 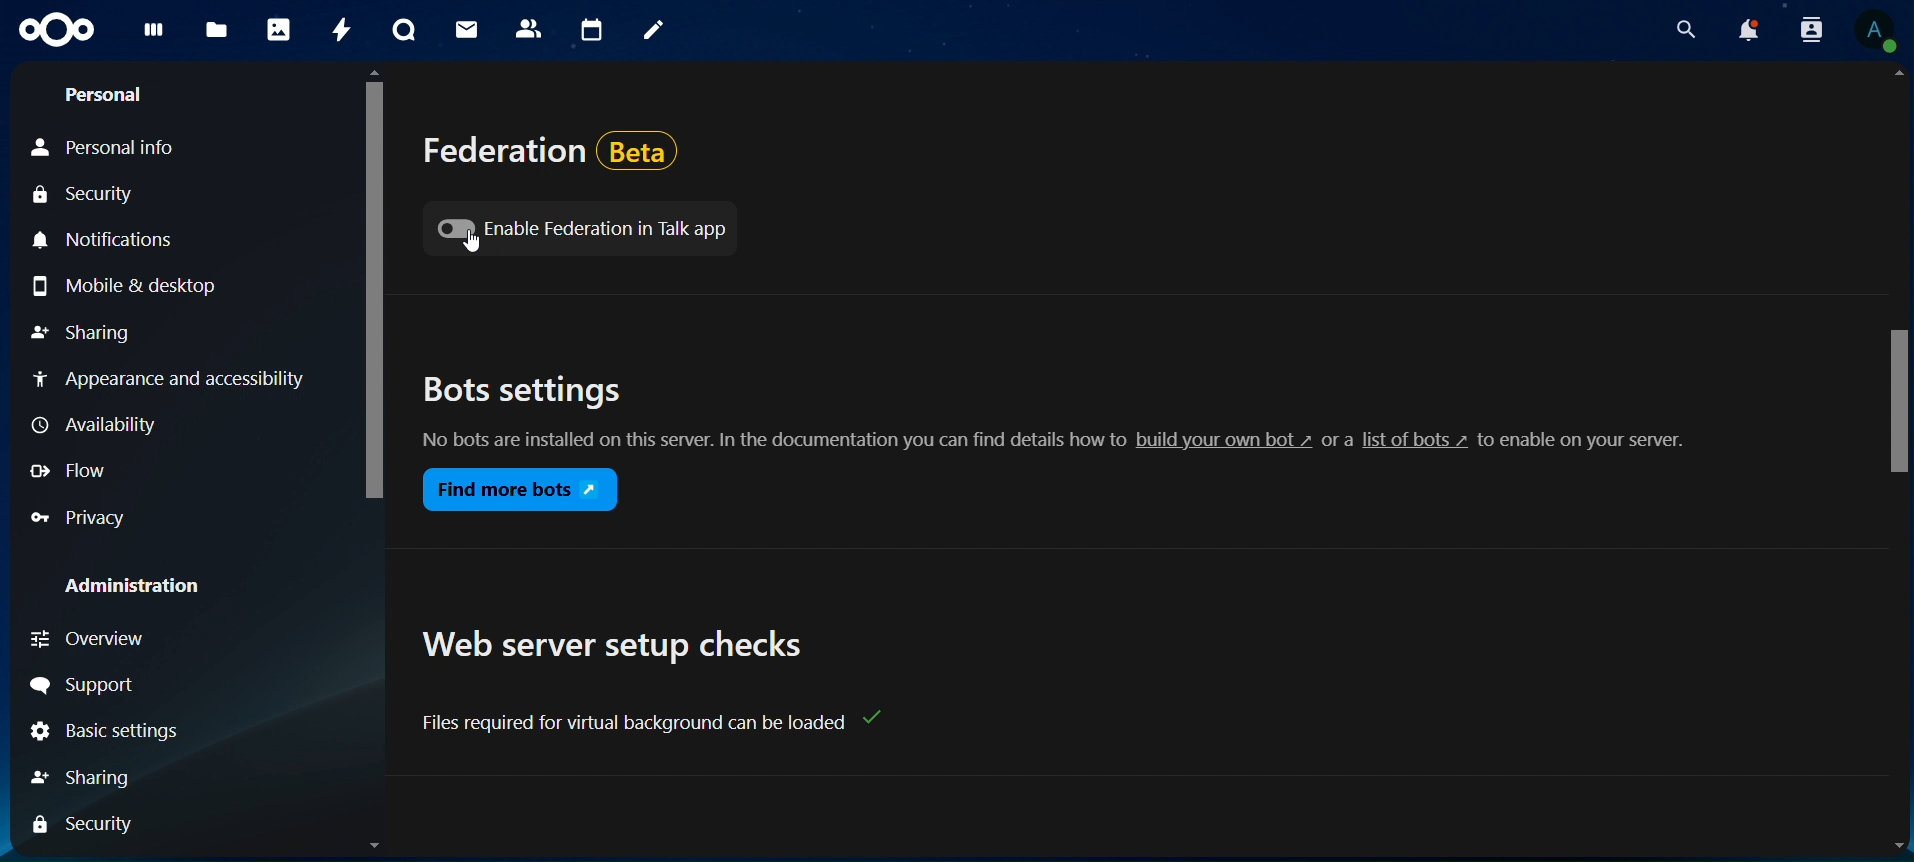 What do you see at coordinates (1069, 441) in the screenshot?
I see `No bots are installed on this server. In the documentation you can find details how to build your own bot » or a list of bots » to enable on your server.` at bounding box center [1069, 441].